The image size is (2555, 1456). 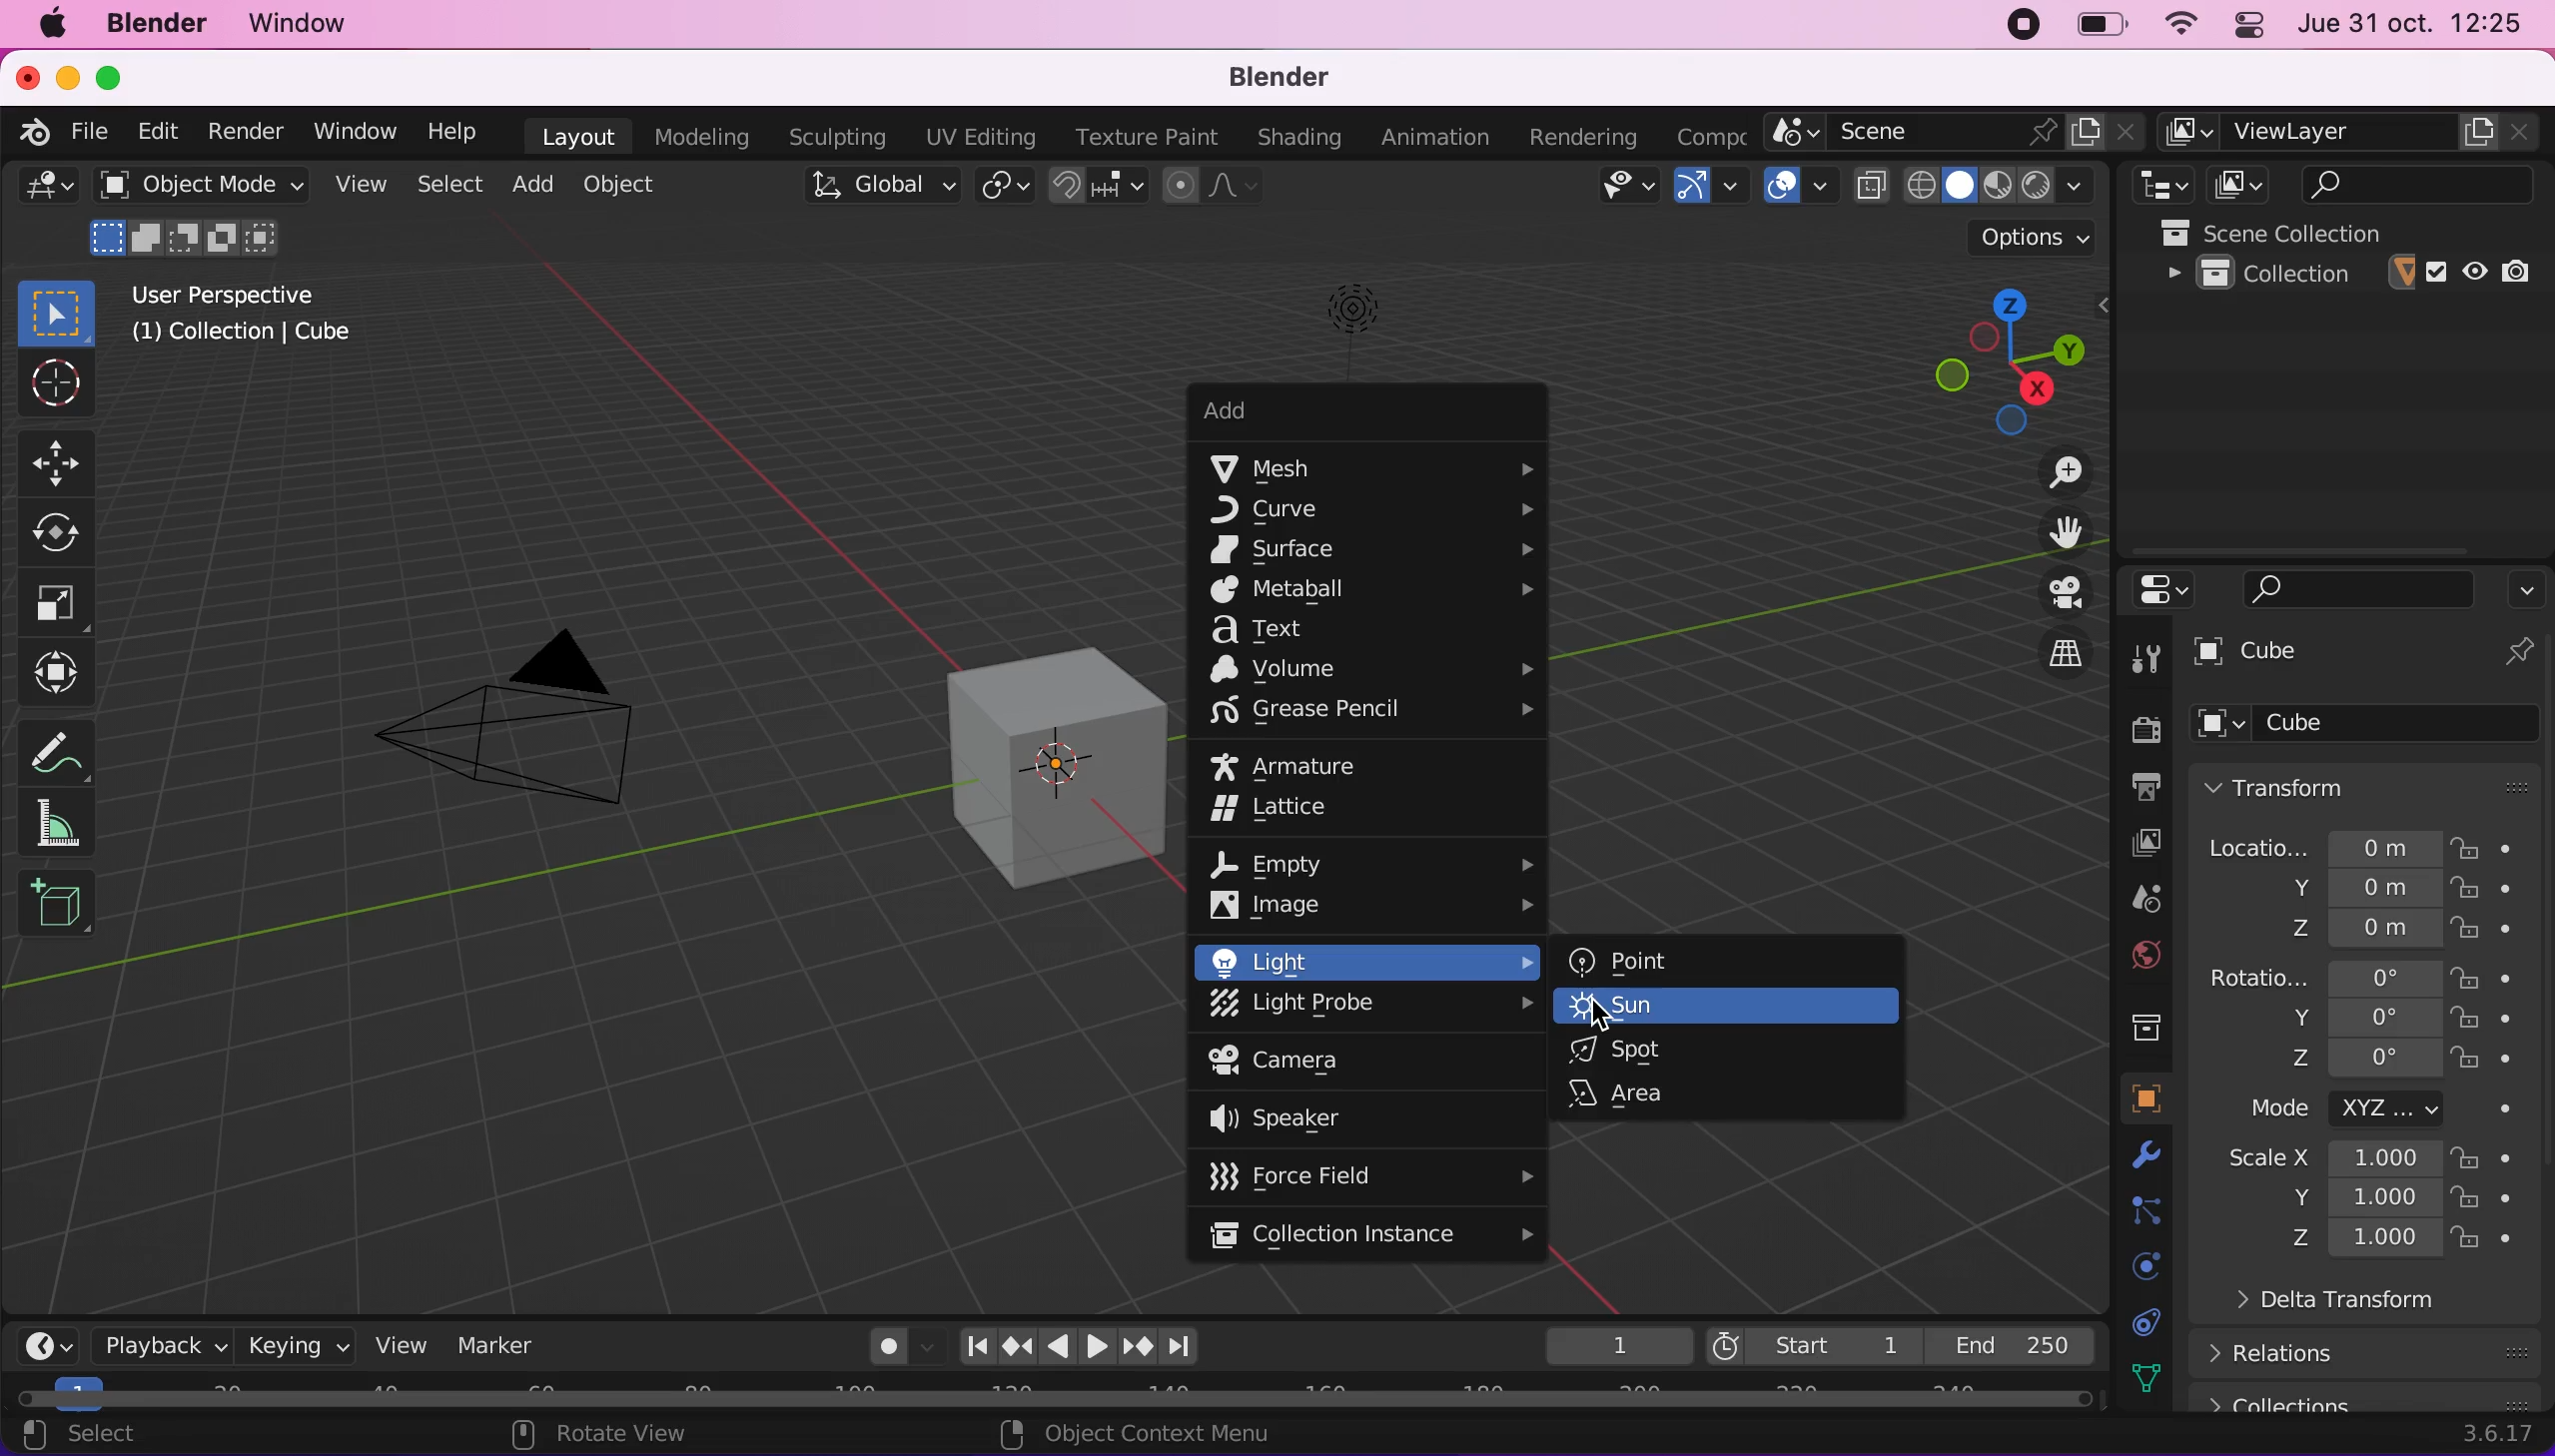 I want to click on user perspective (1) collection | cube, so click(x=251, y=315).